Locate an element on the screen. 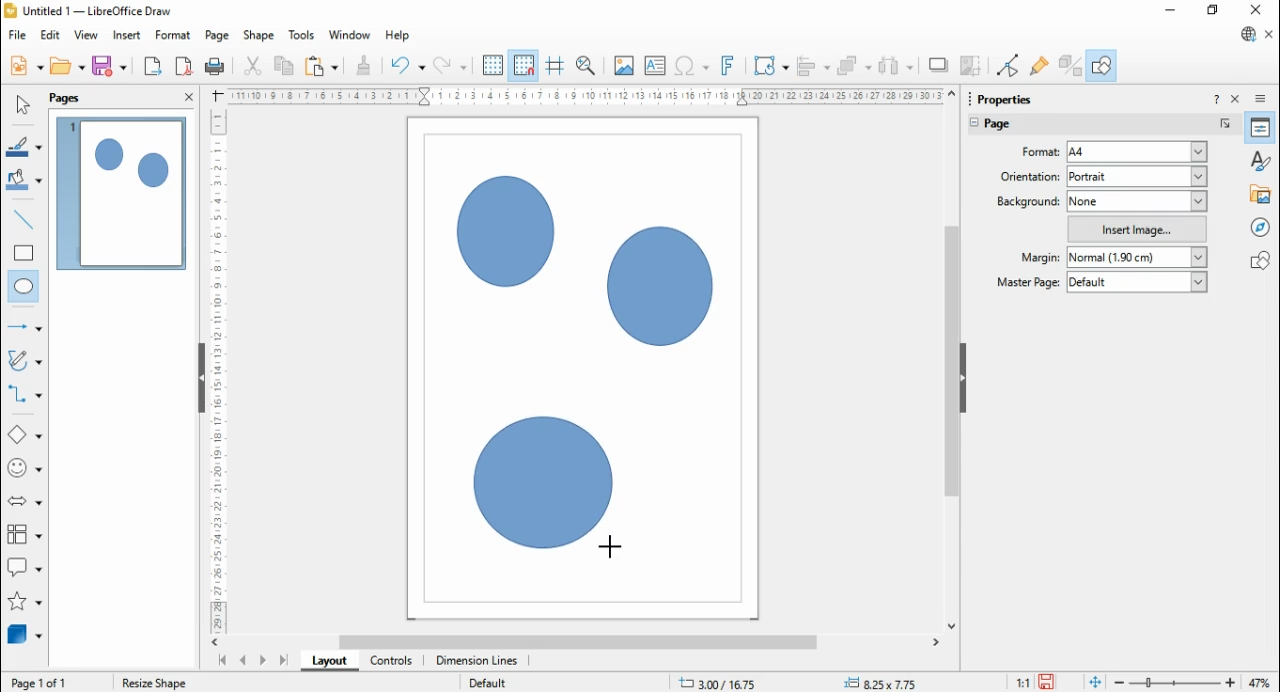 Image resolution: width=1280 pixels, height=692 pixels. select is located at coordinates (22, 104).